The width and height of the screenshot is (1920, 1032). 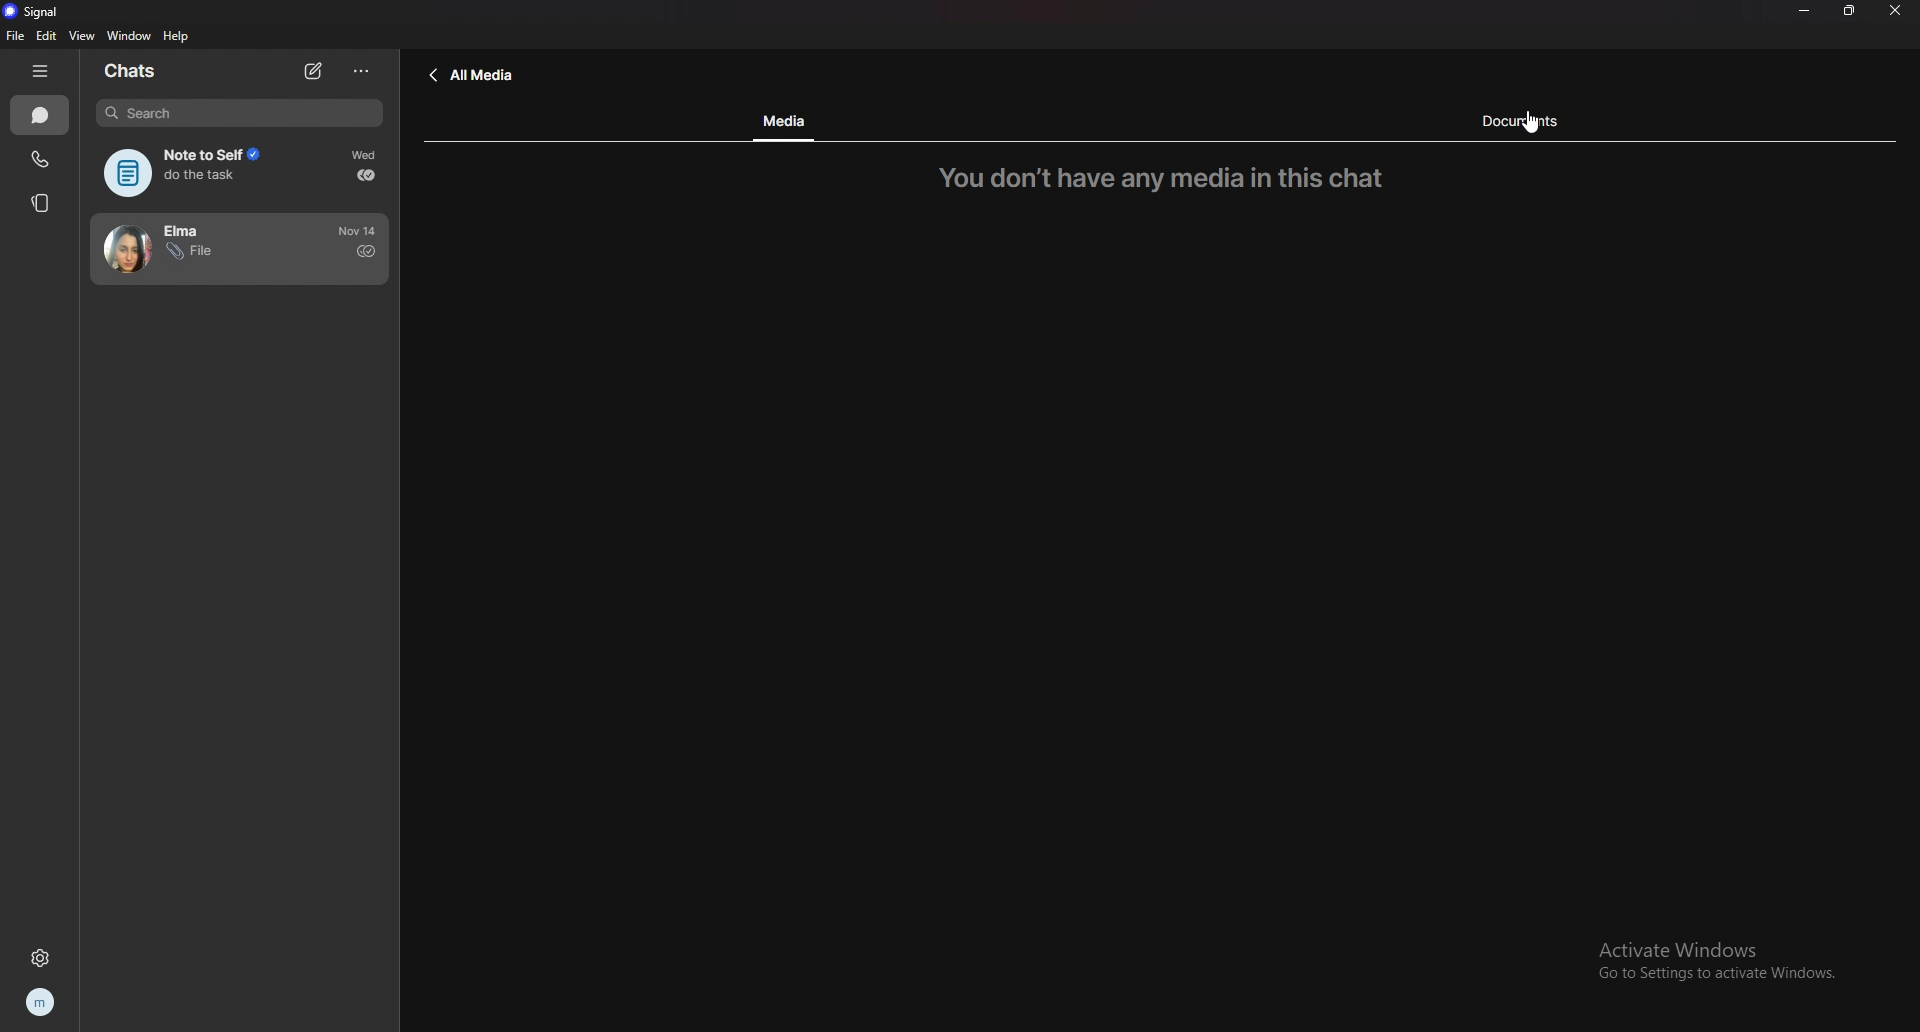 What do you see at coordinates (786, 122) in the screenshot?
I see `media` at bounding box center [786, 122].